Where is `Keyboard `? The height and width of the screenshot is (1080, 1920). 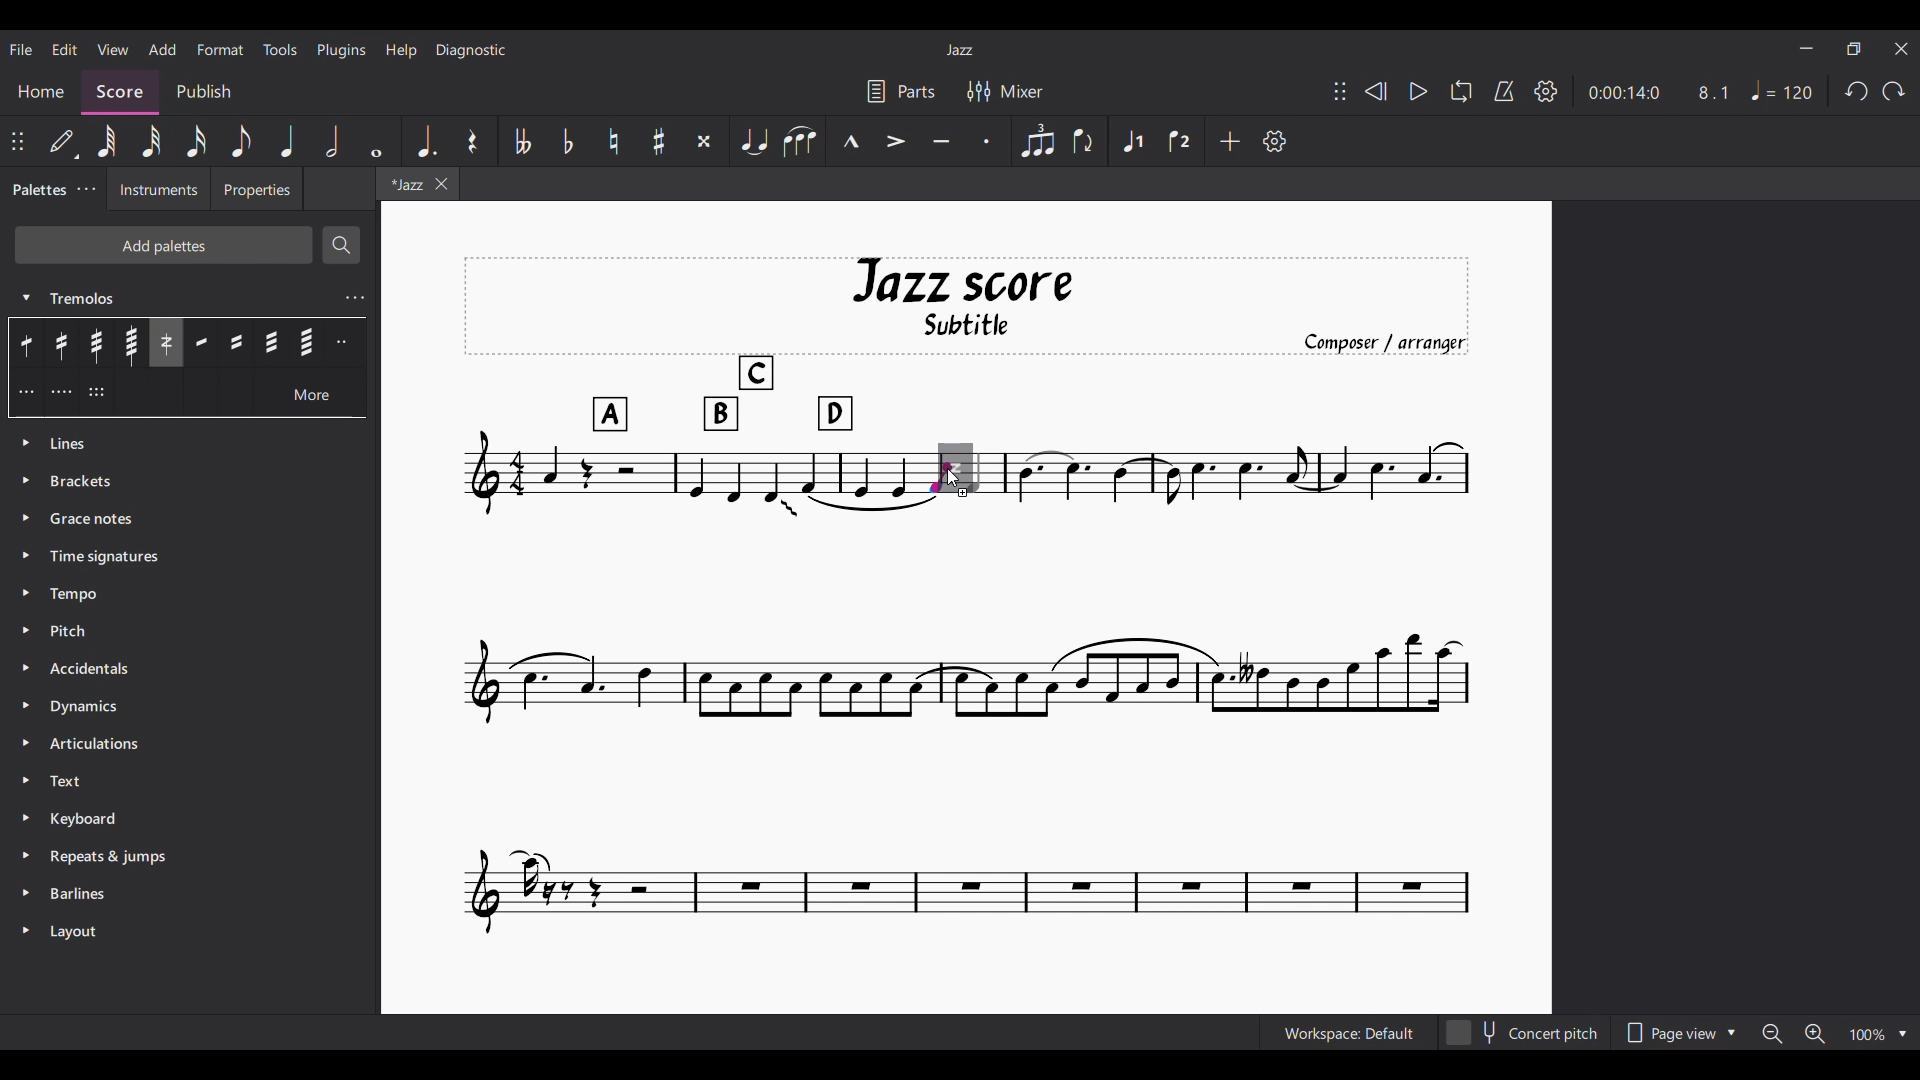 Keyboard  is located at coordinates (187, 819).